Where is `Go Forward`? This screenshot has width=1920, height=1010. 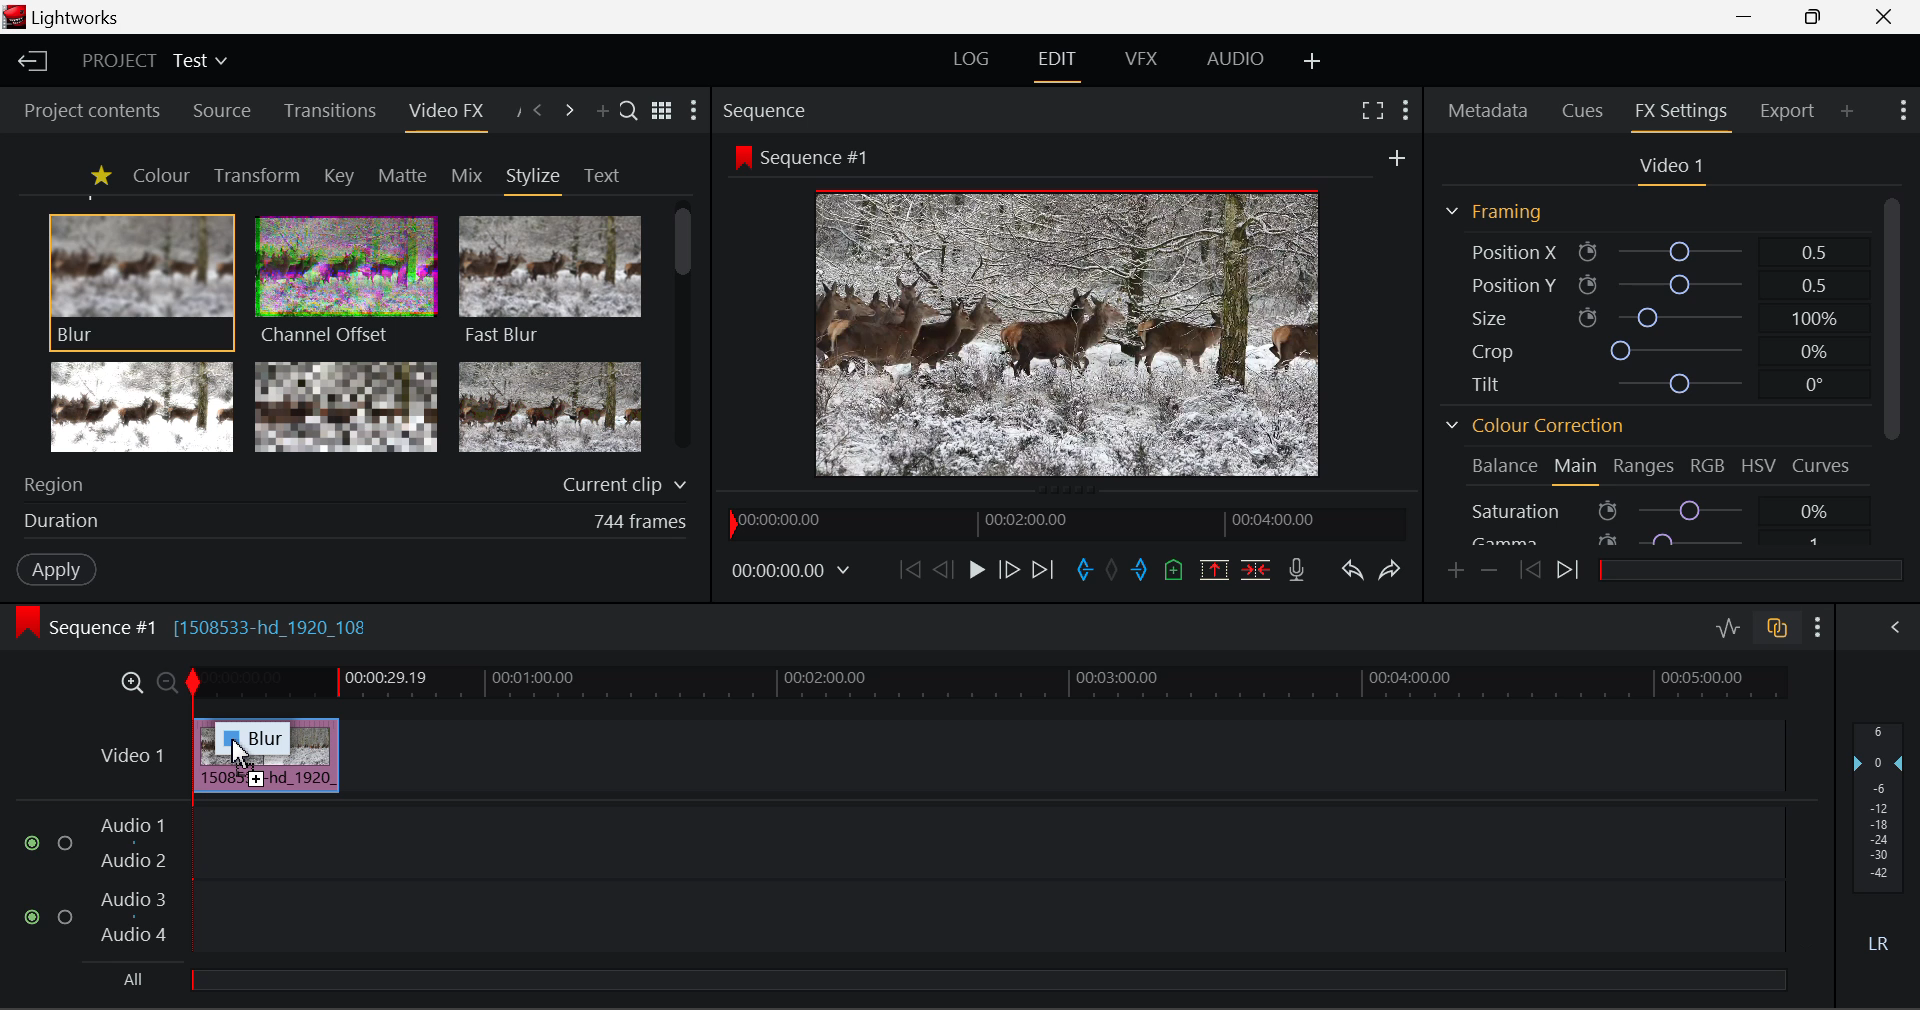 Go Forward is located at coordinates (1009, 570).